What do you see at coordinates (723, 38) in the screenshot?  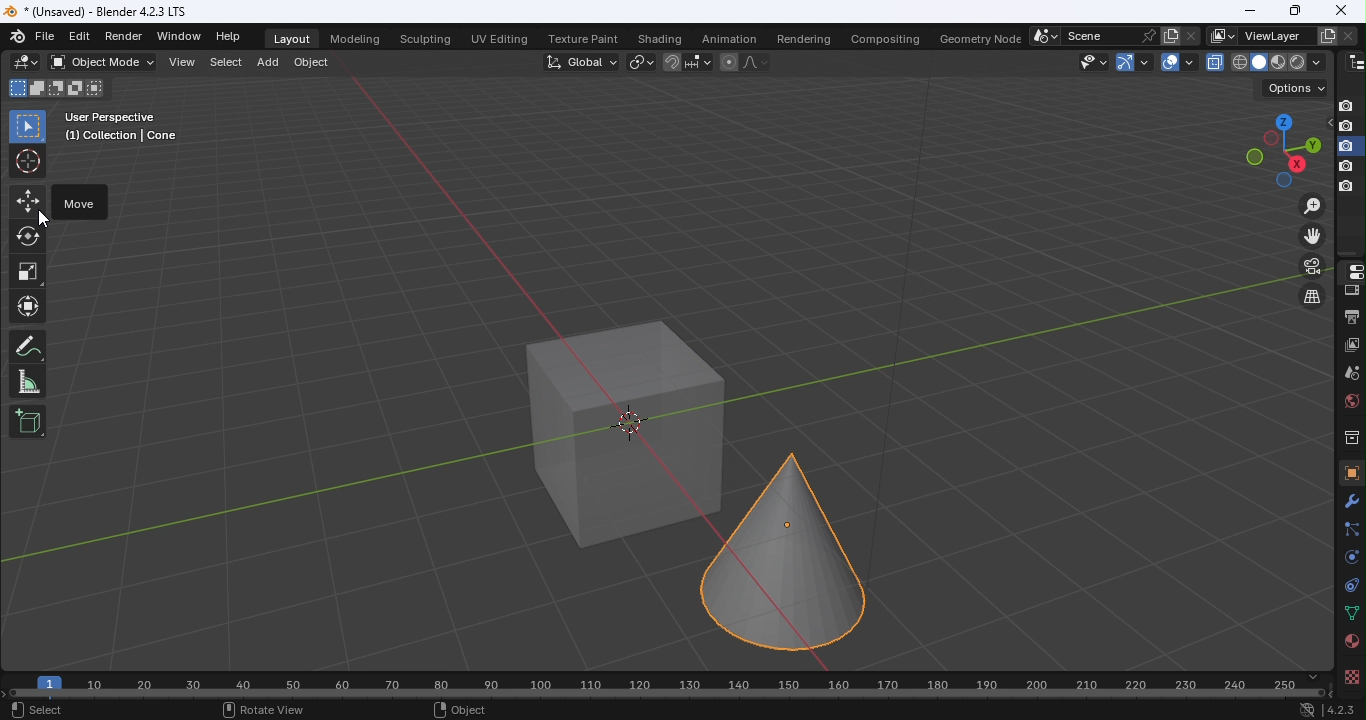 I see `Animation` at bounding box center [723, 38].